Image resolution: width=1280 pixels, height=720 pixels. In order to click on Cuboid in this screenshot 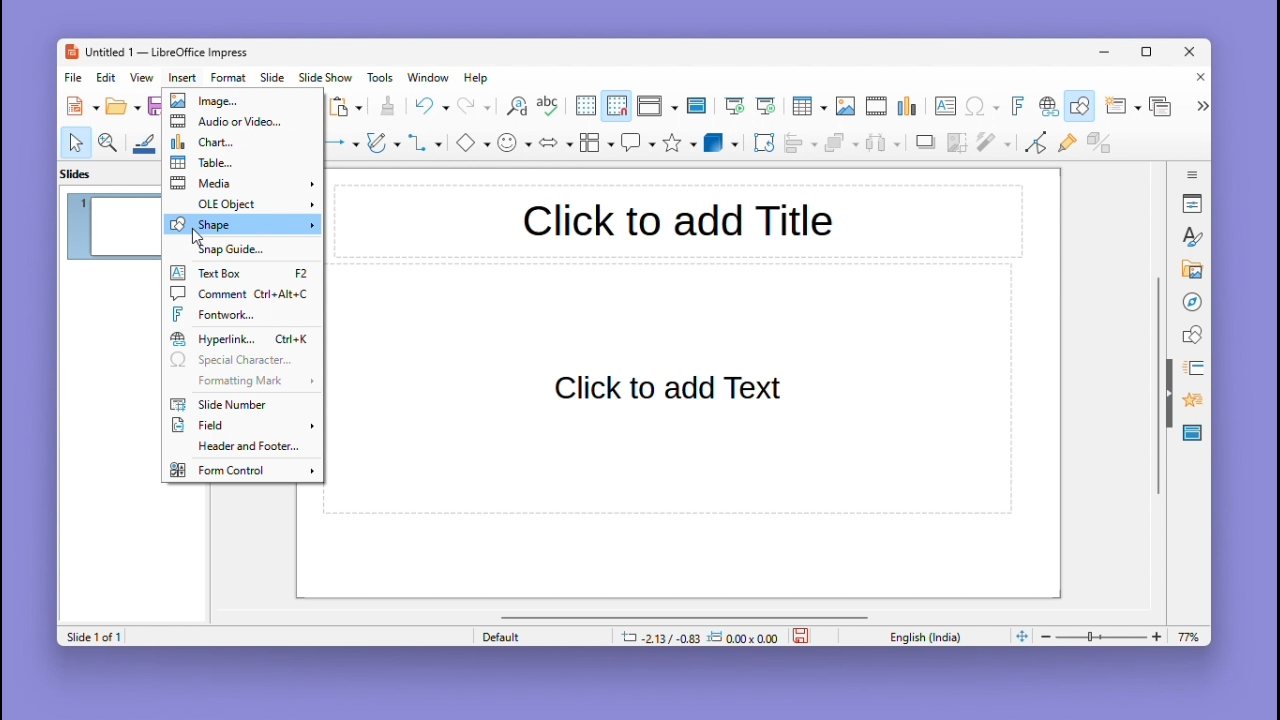, I will do `click(721, 144)`.